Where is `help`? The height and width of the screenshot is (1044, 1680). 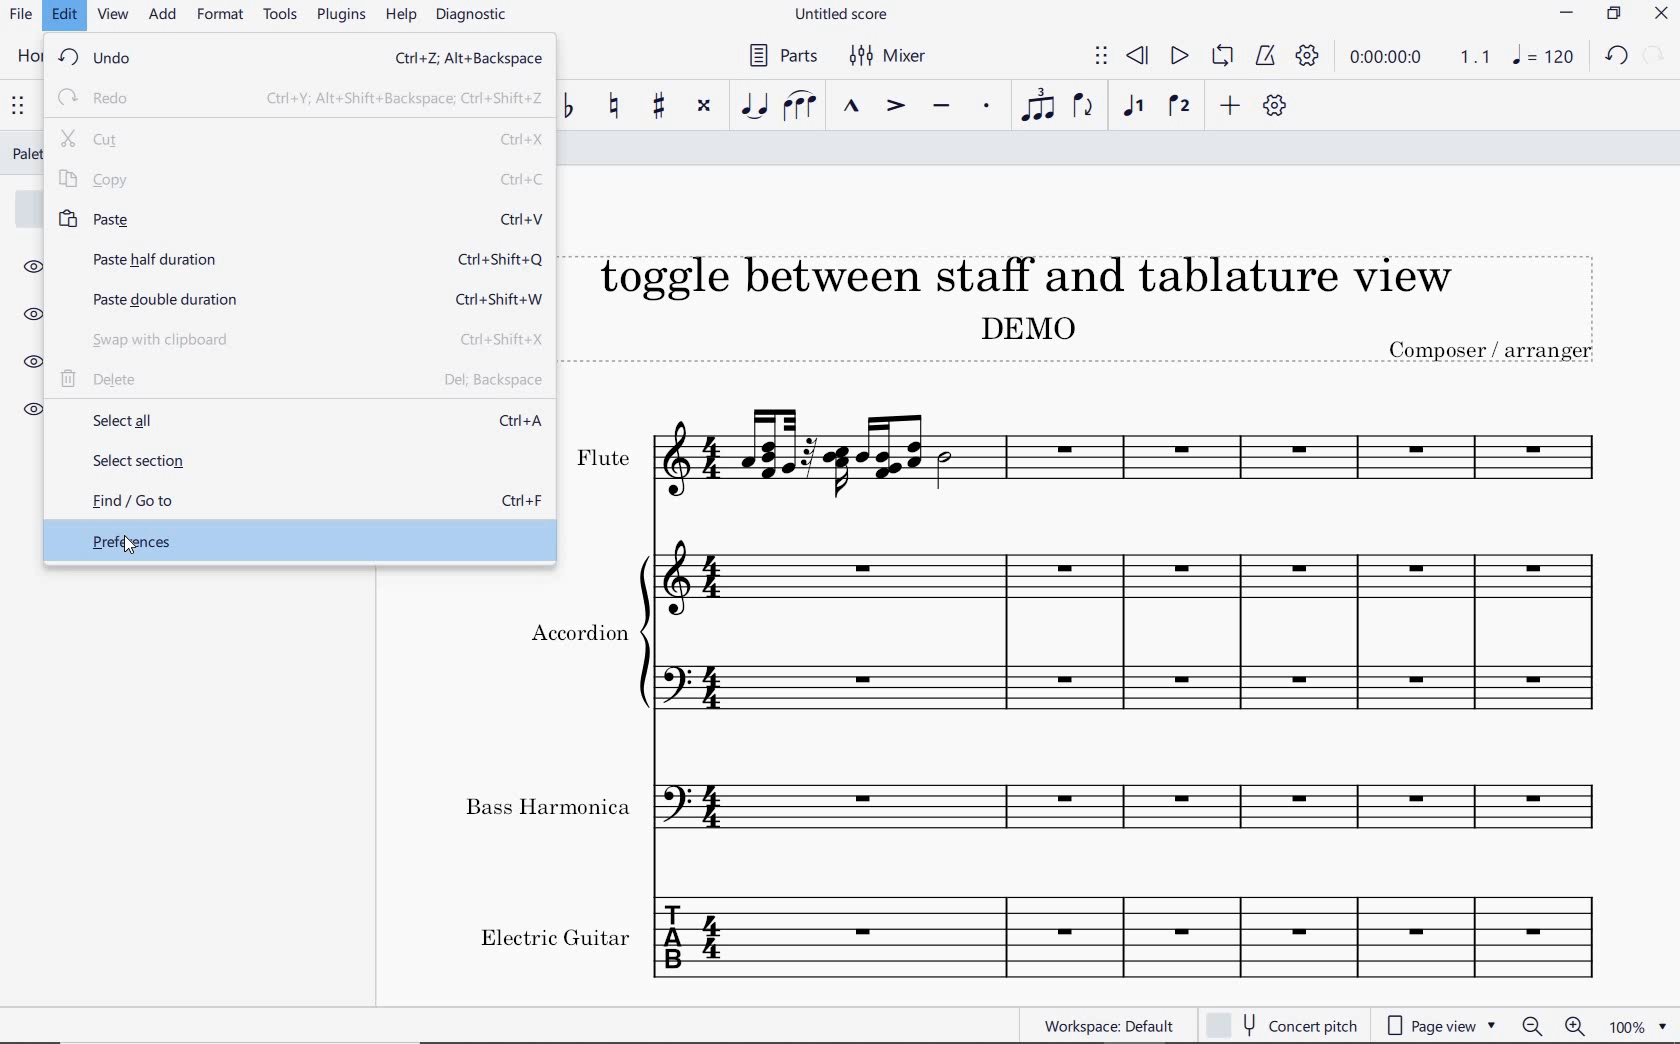 help is located at coordinates (401, 17).